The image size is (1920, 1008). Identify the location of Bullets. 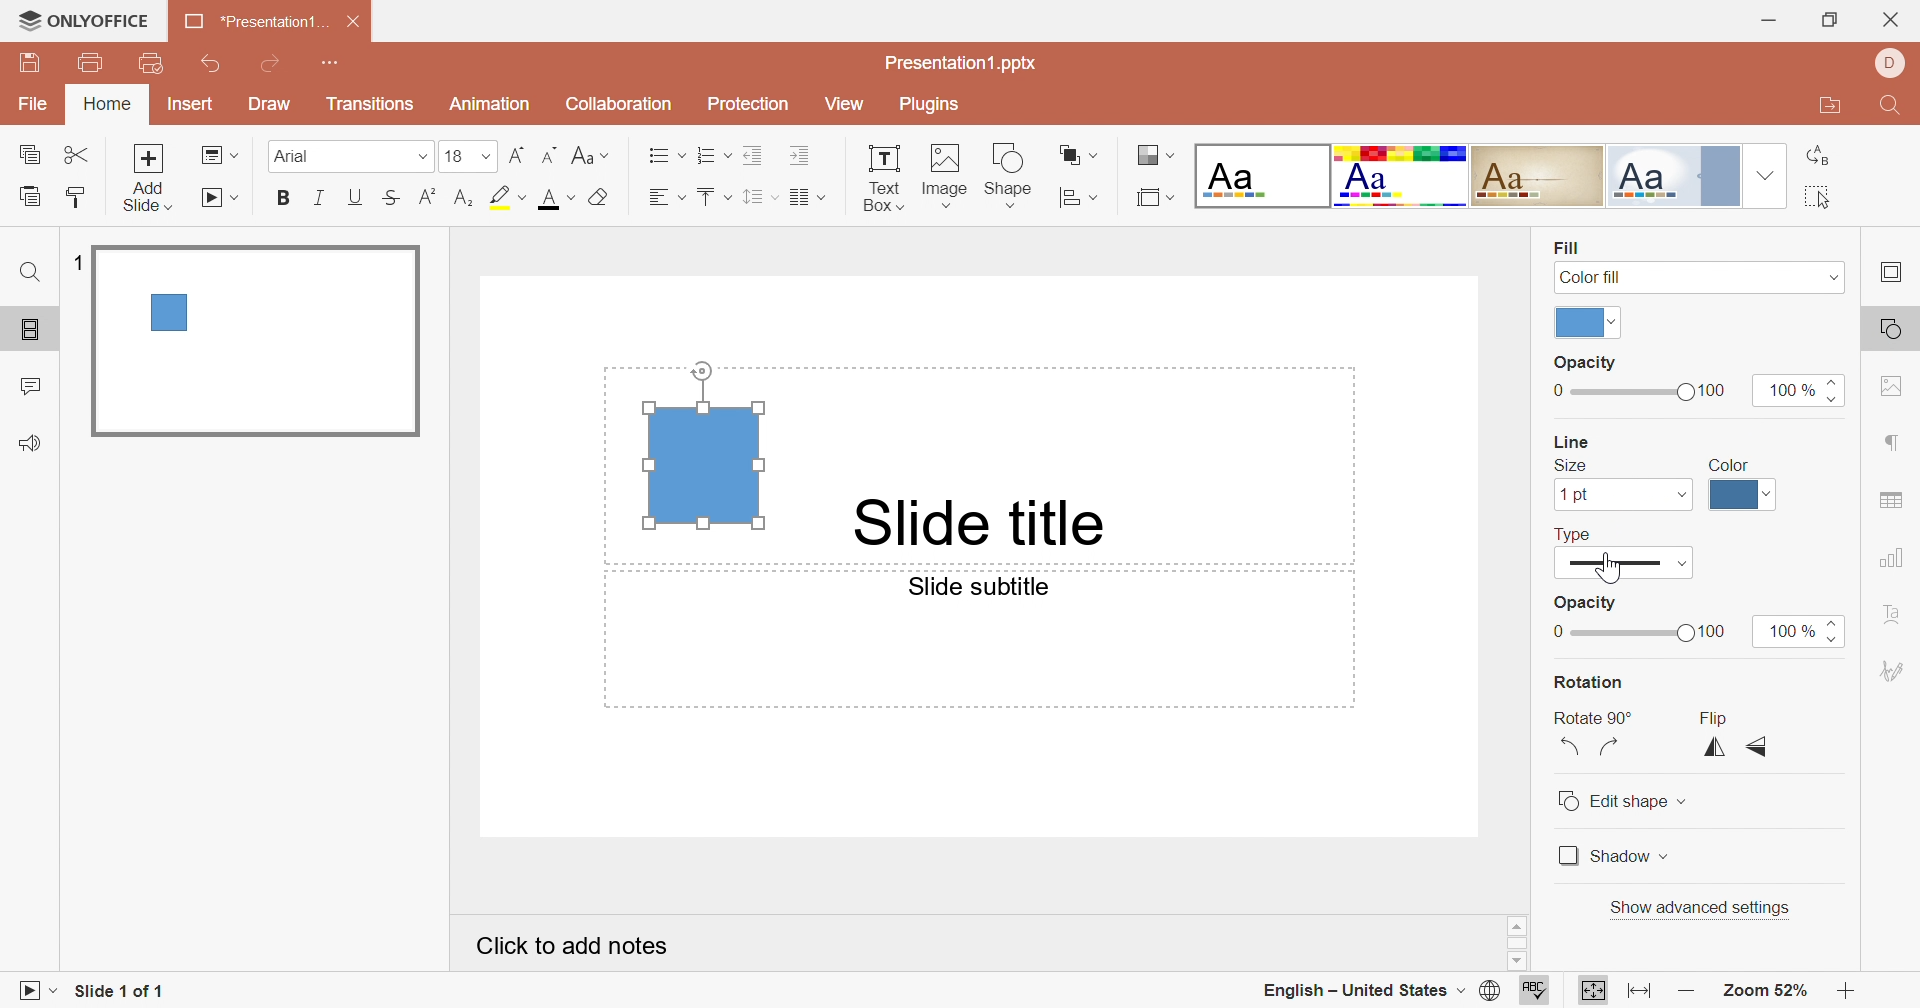
(667, 157).